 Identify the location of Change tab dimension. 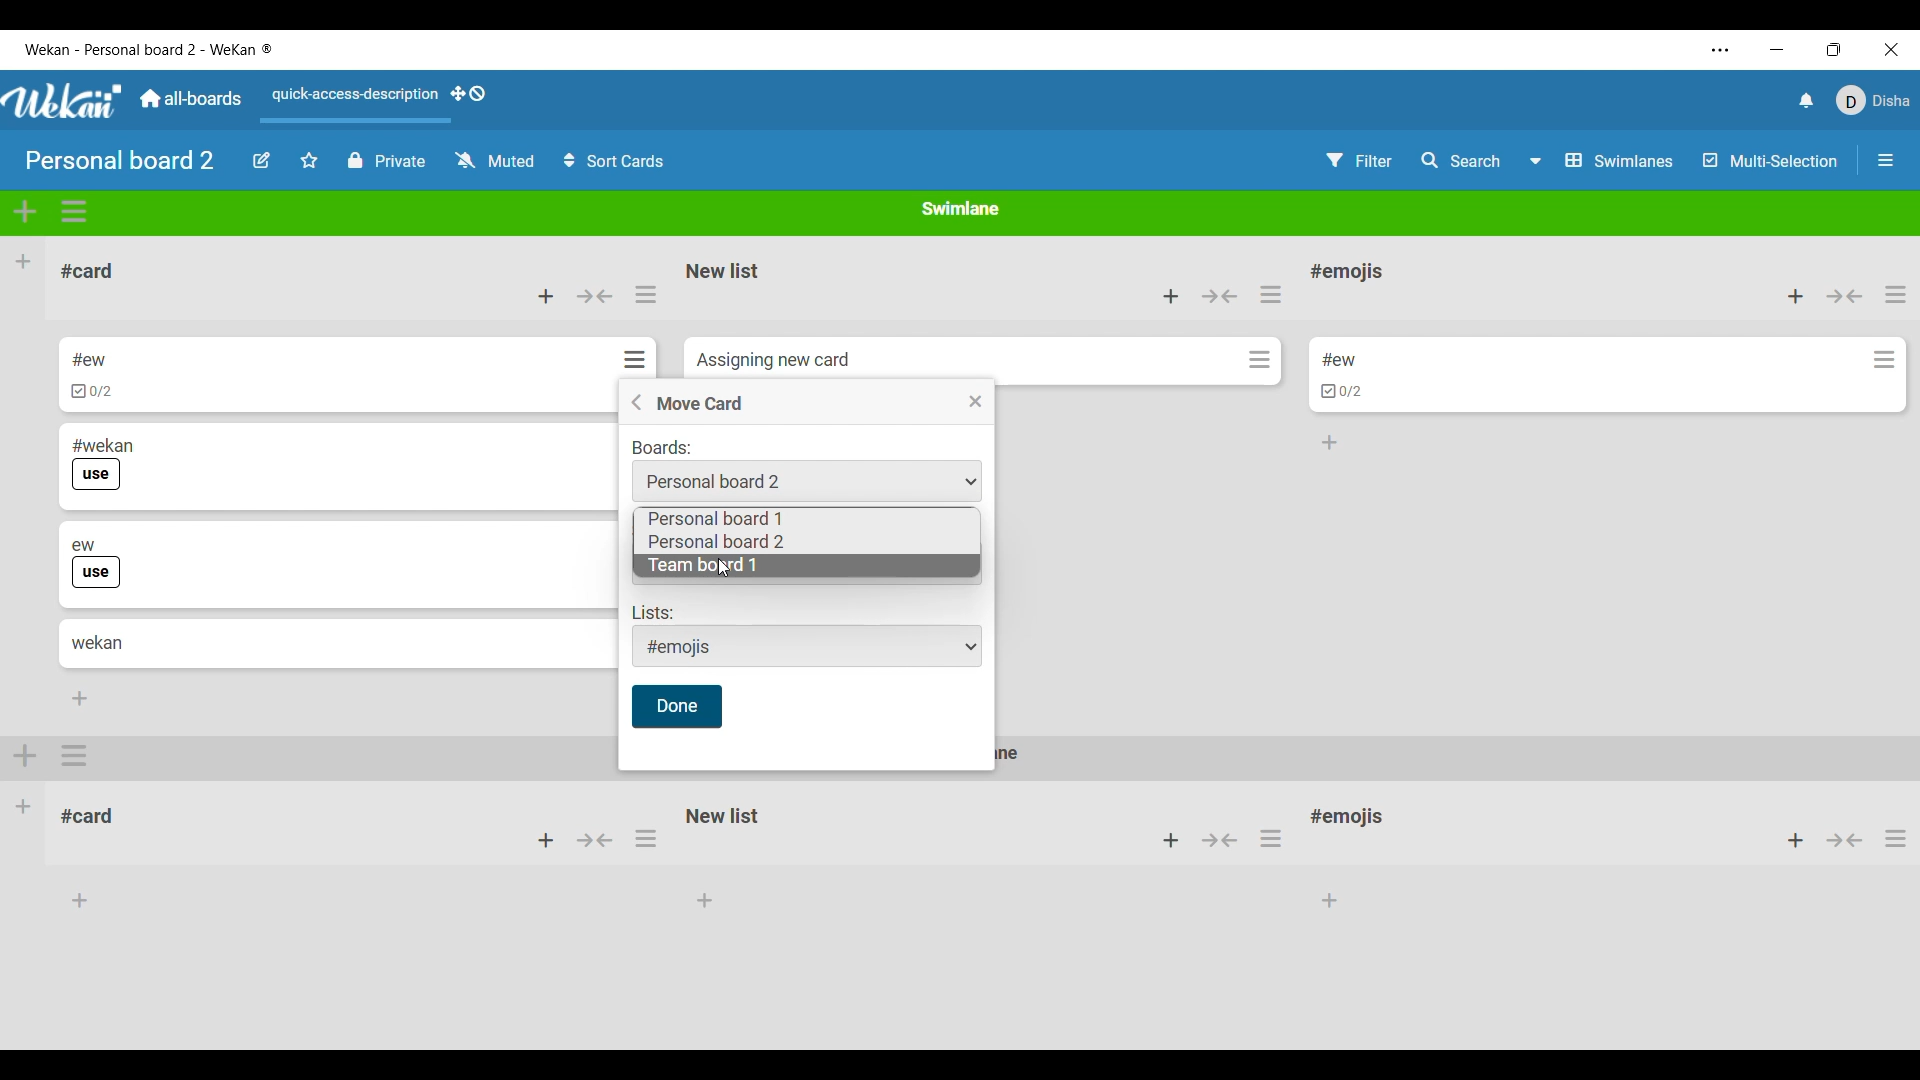
(1834, 49).